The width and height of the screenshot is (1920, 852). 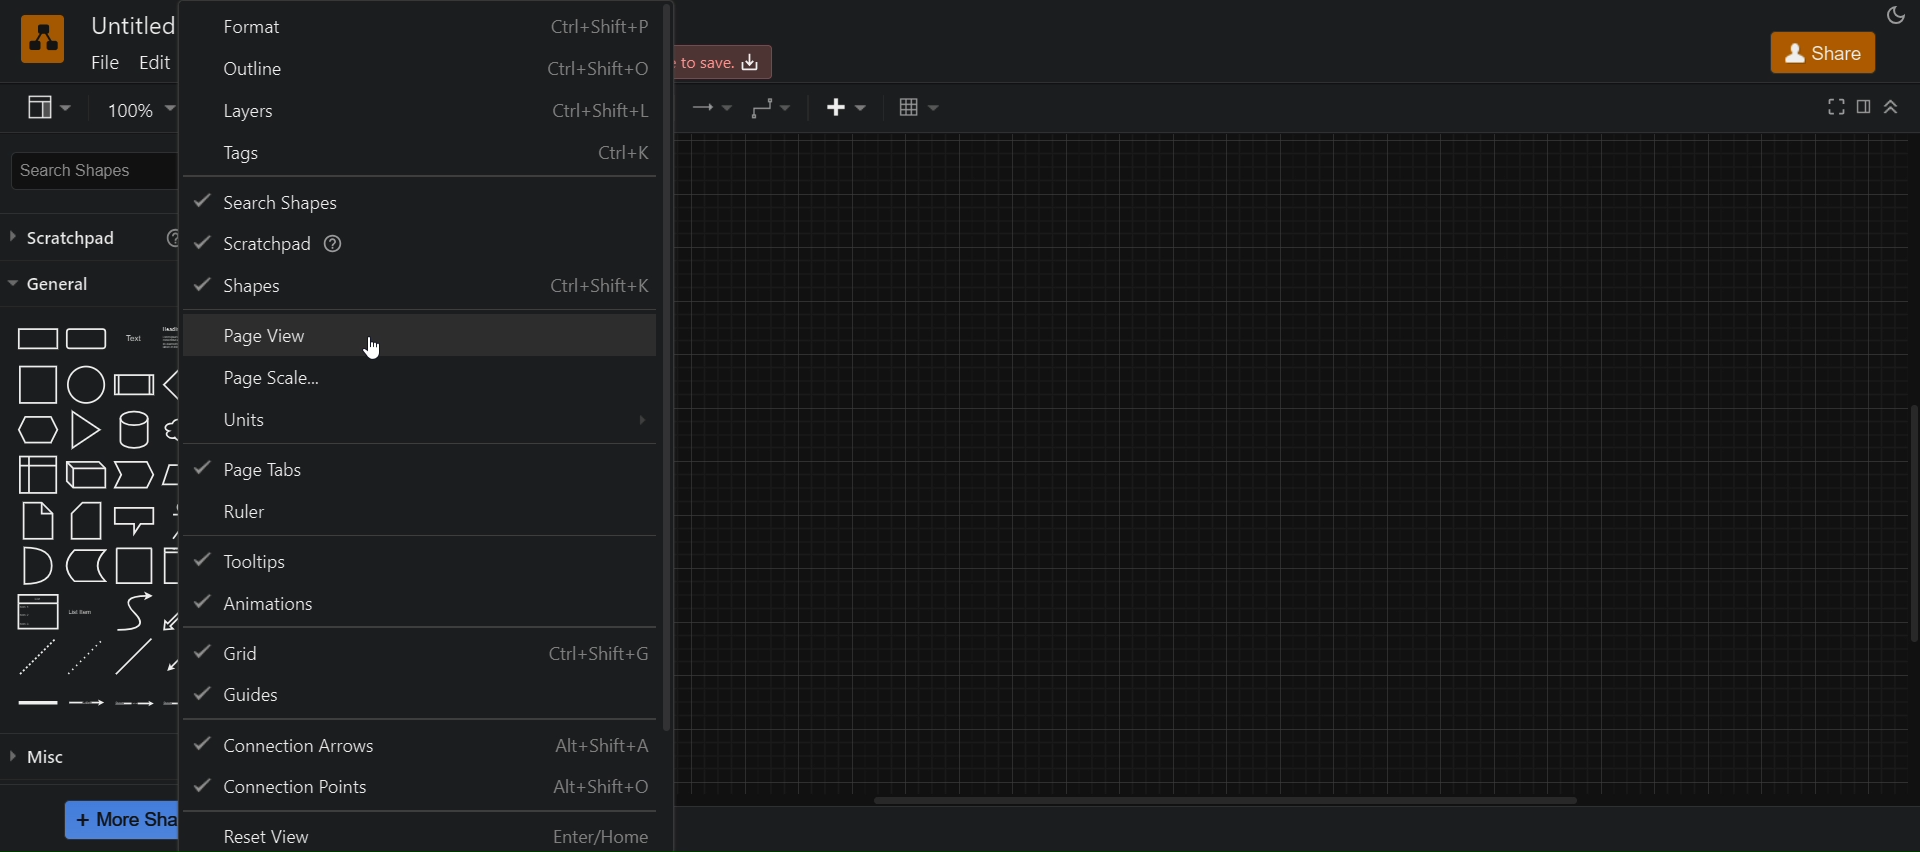 What do you see at coordinates (426, 153) in the screenshot?
I see `tags` at bounding box center [426, 153].